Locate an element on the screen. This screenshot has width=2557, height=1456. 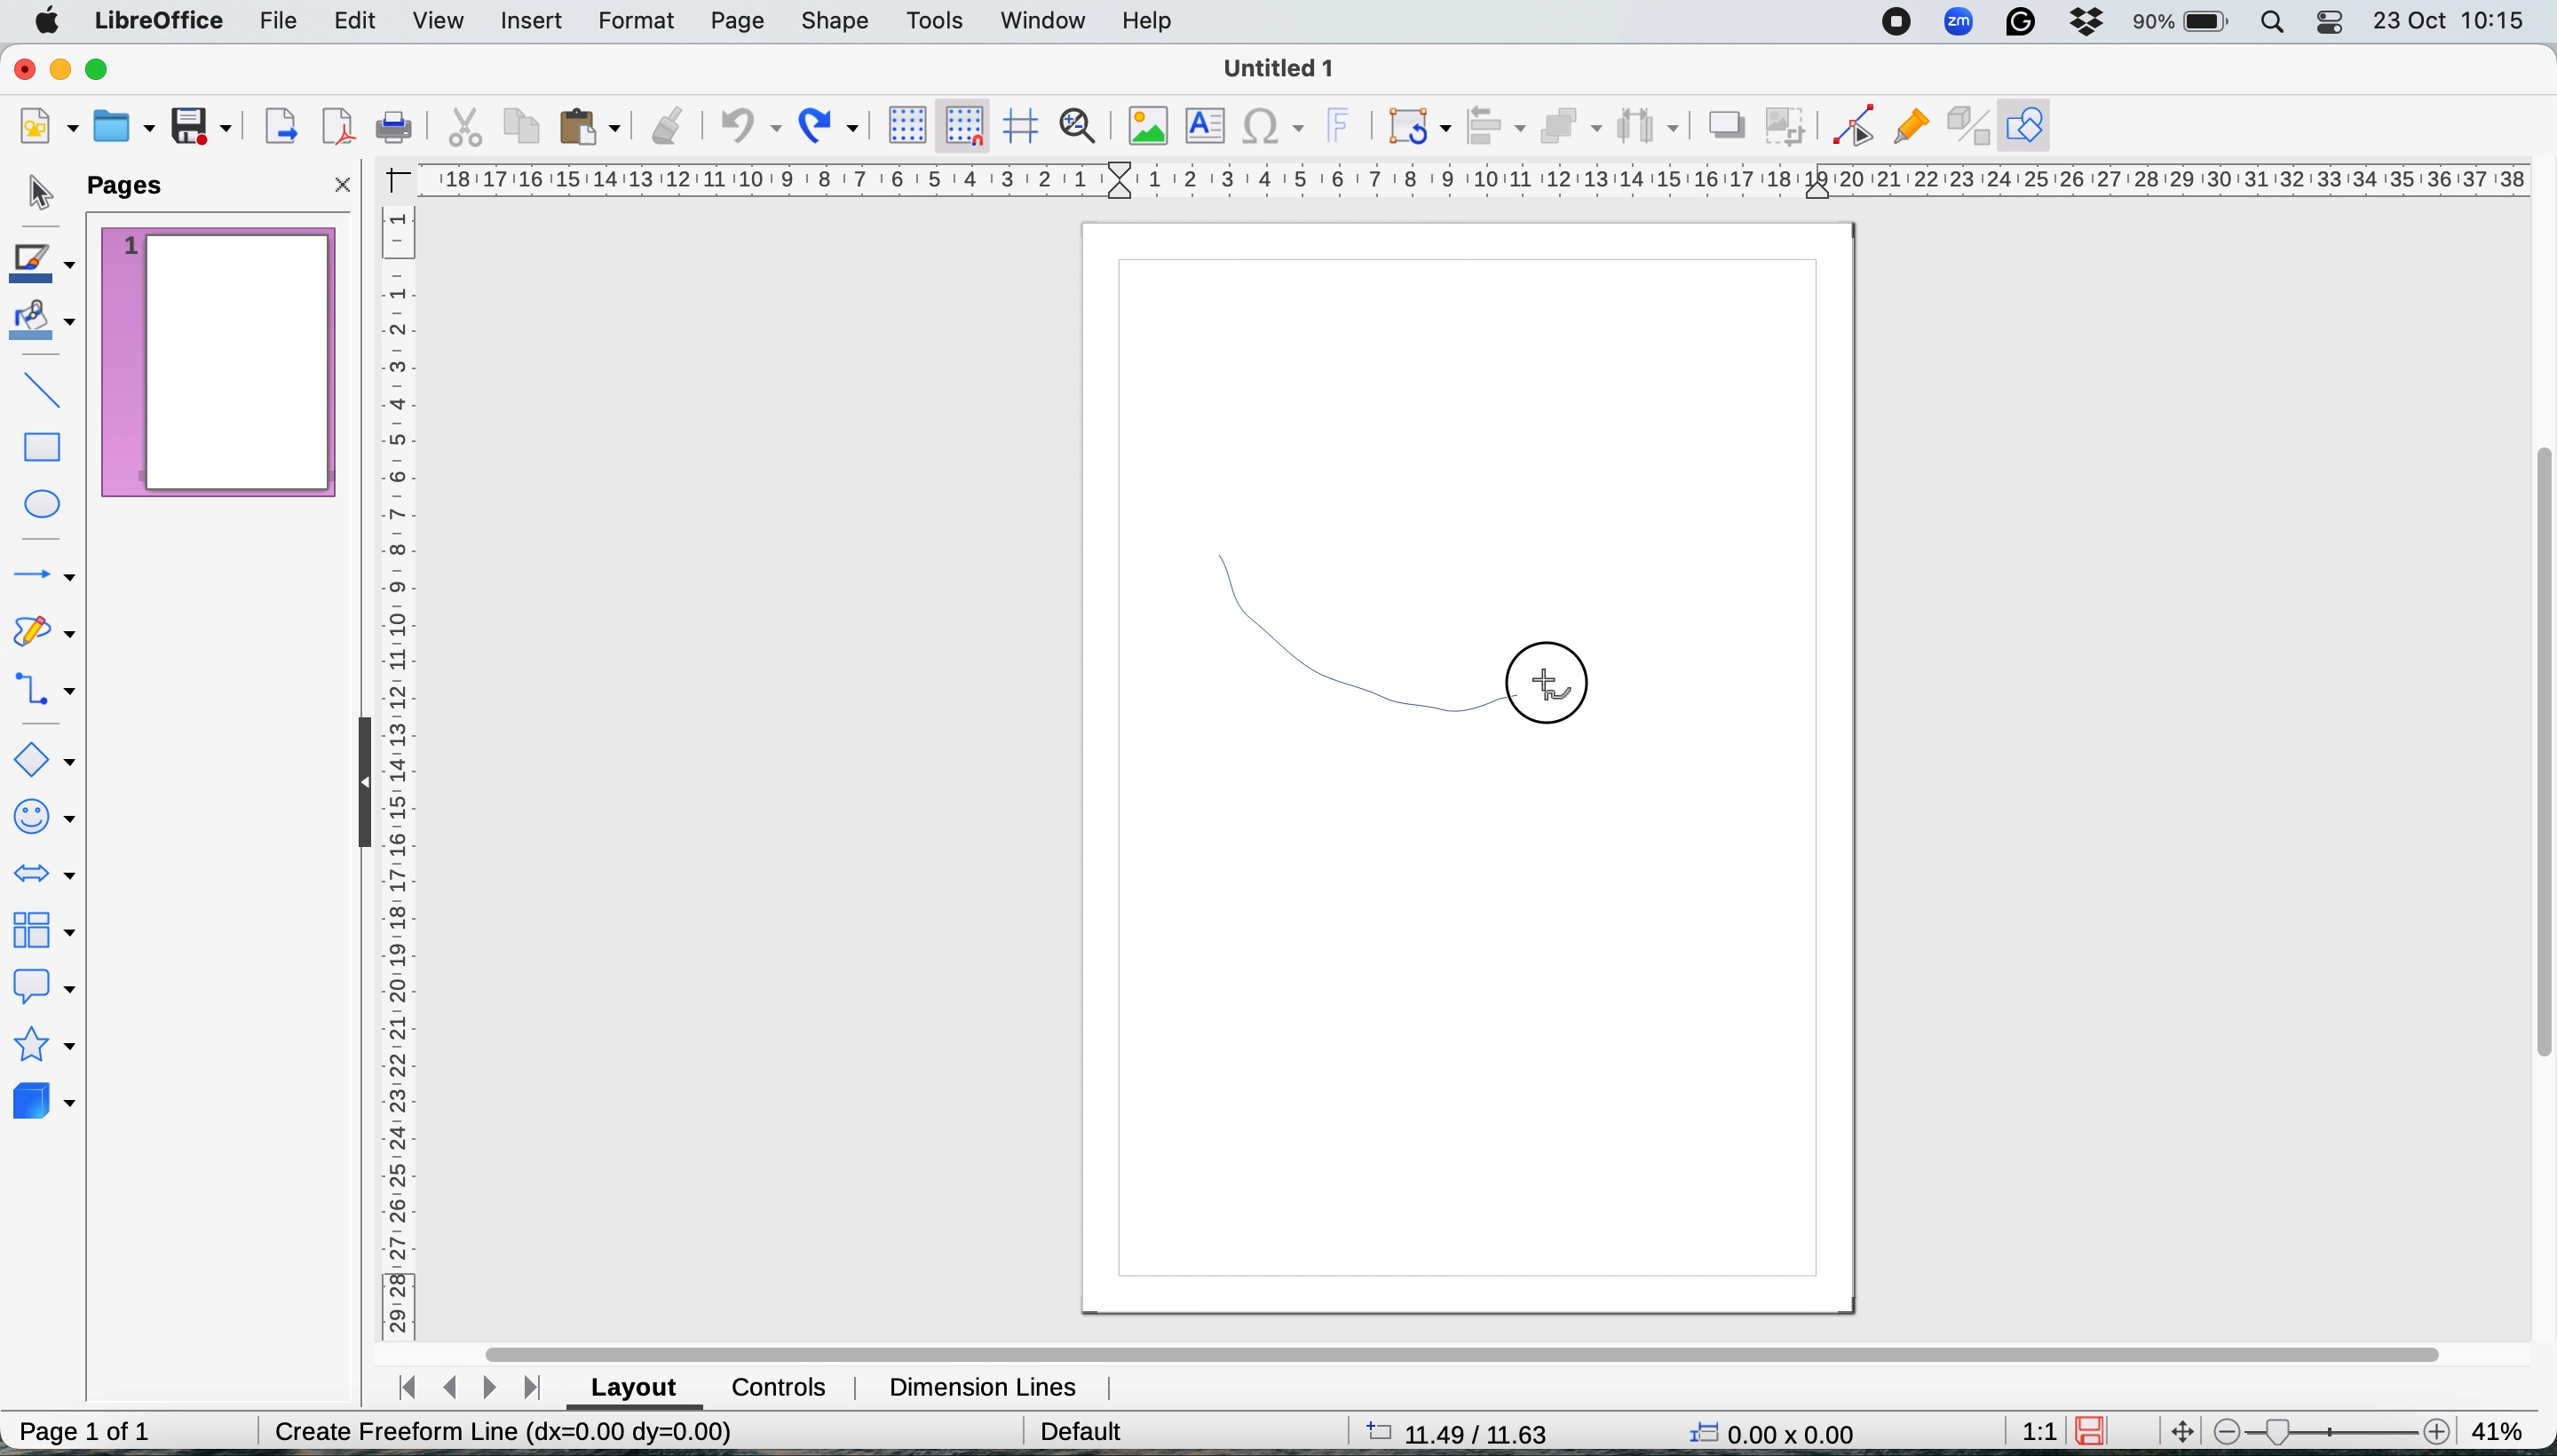
cut is located at coordinates (464, 127).